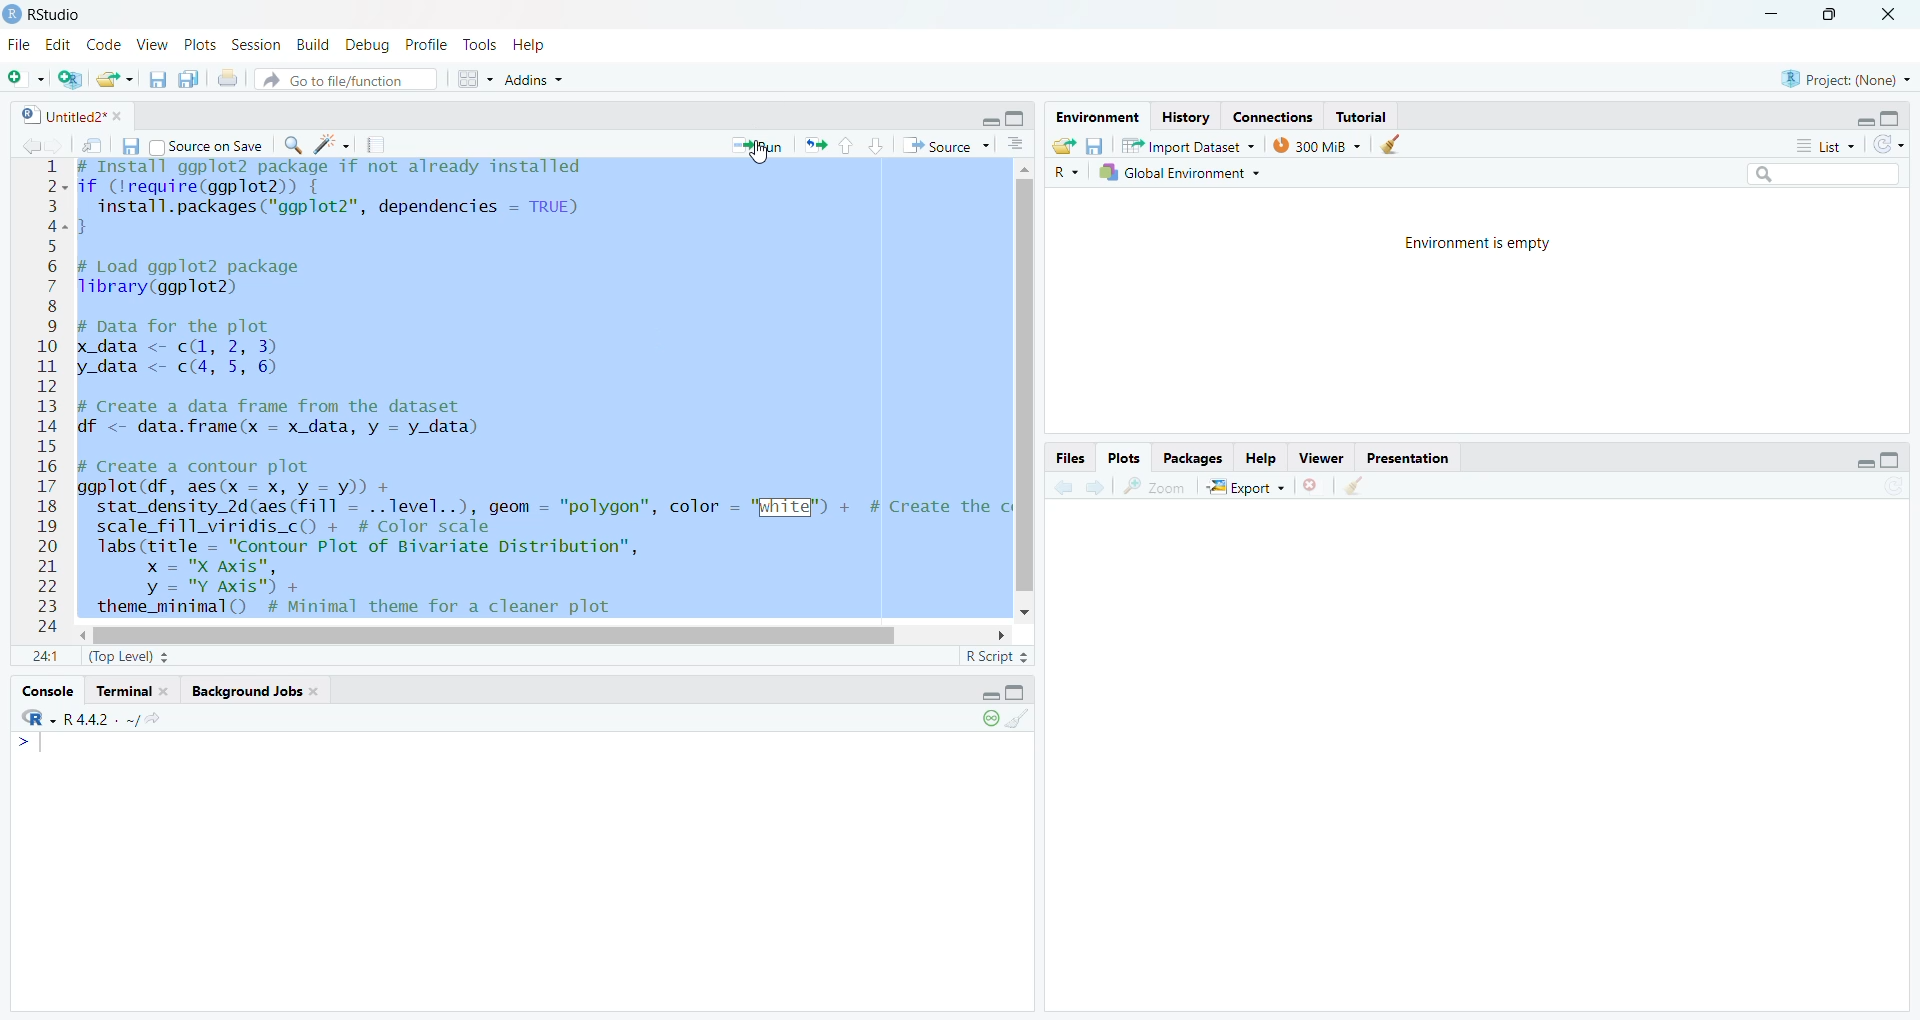 The width and height of the screenshot is (1920, 1020). I want to click on Plots, so click(1121, 459).